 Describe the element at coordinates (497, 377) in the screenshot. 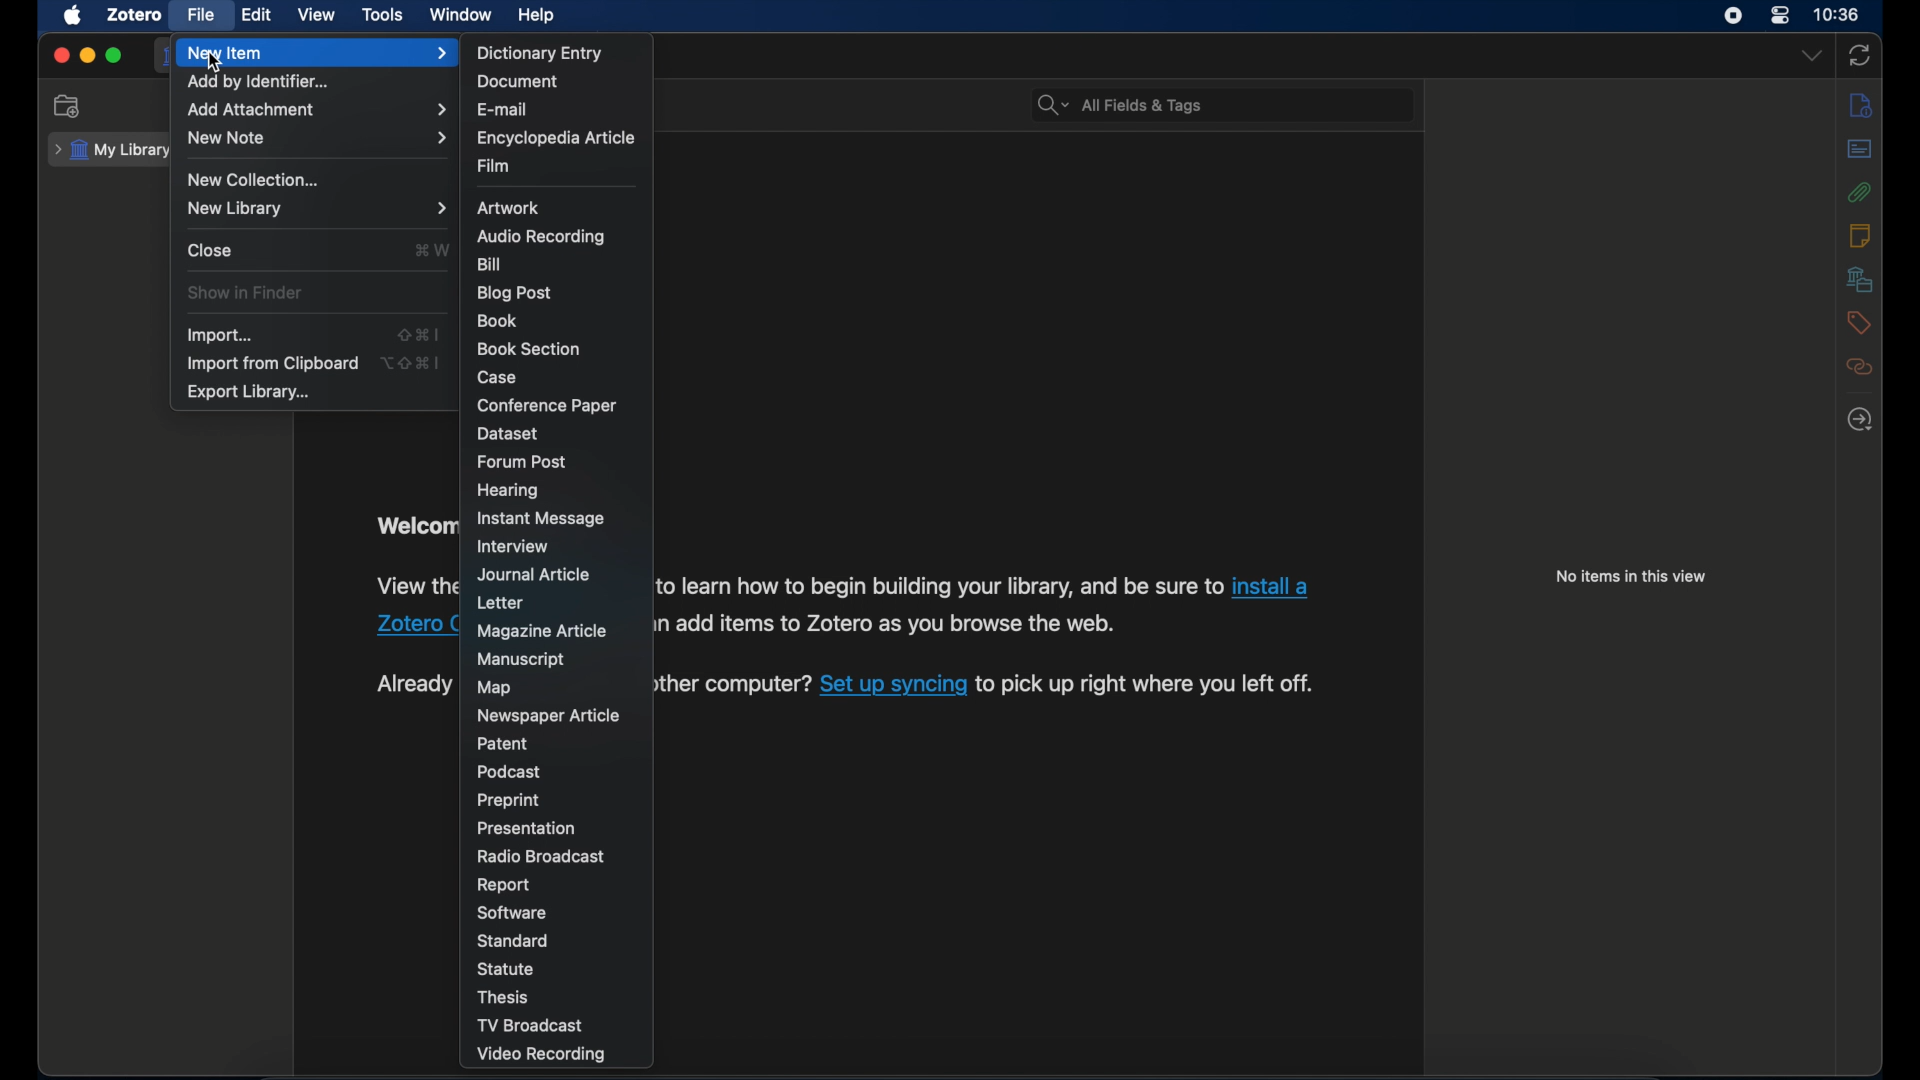

I see `case` at that location.